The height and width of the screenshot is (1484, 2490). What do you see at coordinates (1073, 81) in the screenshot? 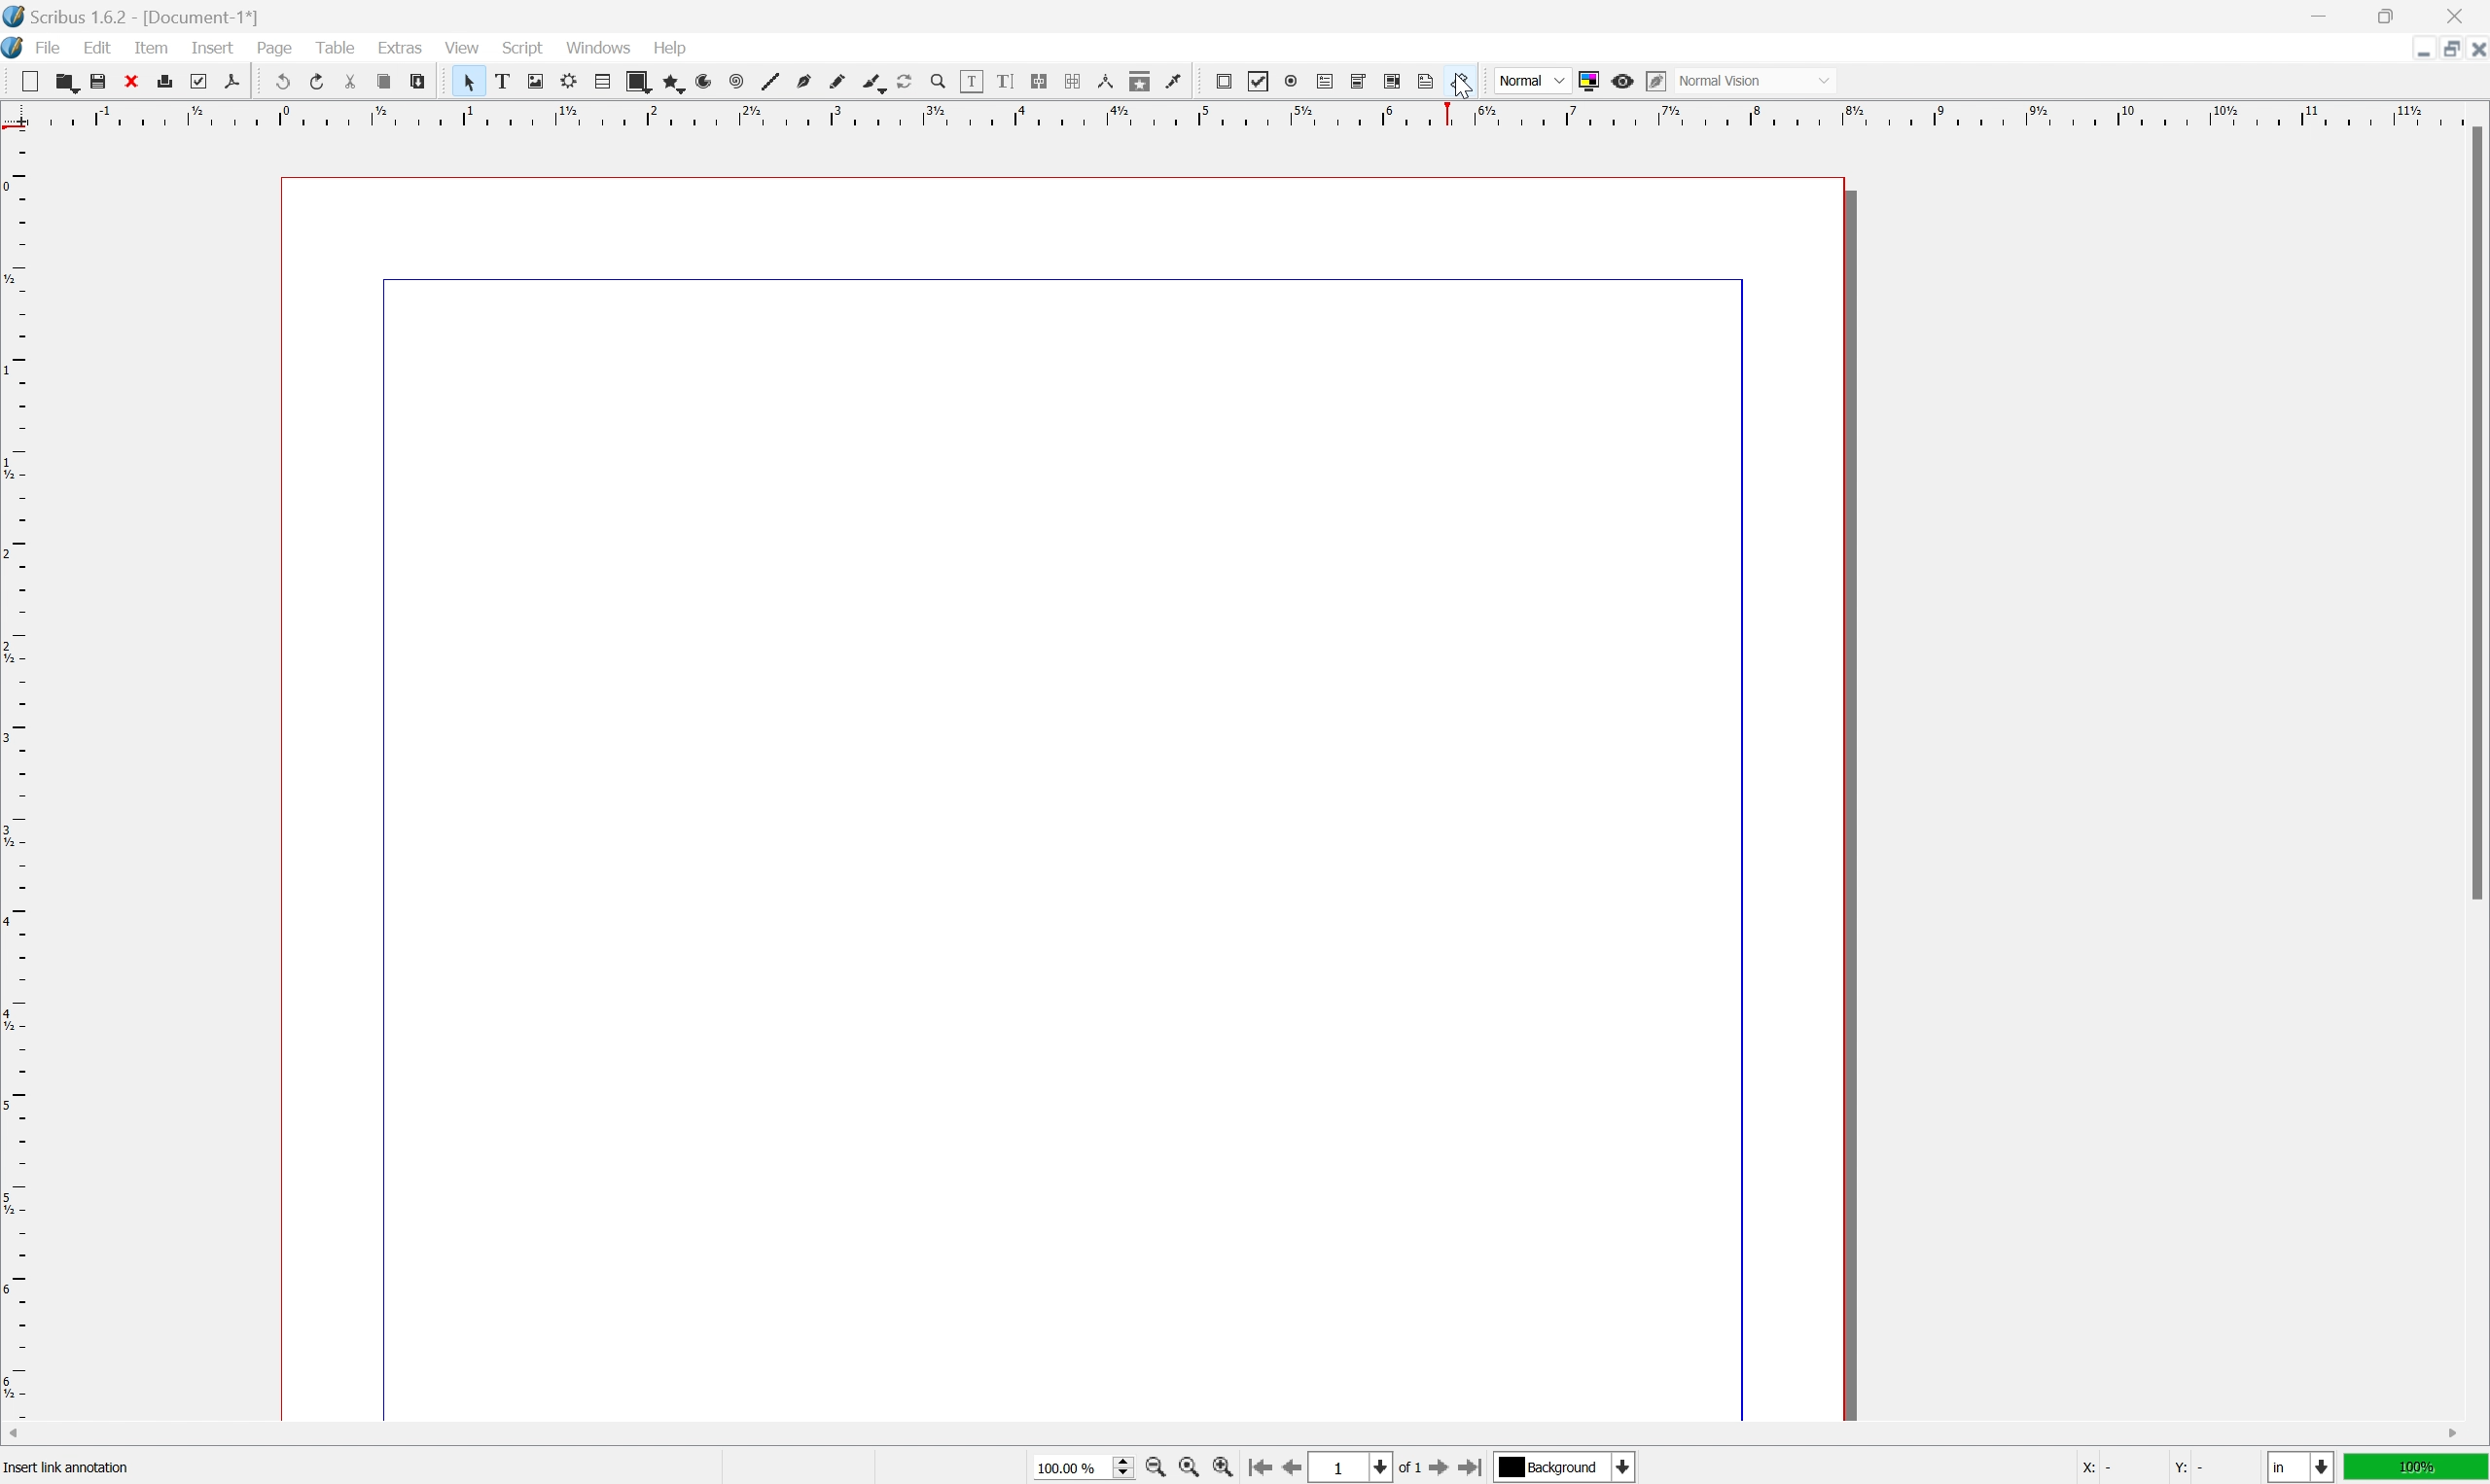
I see `unlink text frames` at bounding box center [1073, 81].